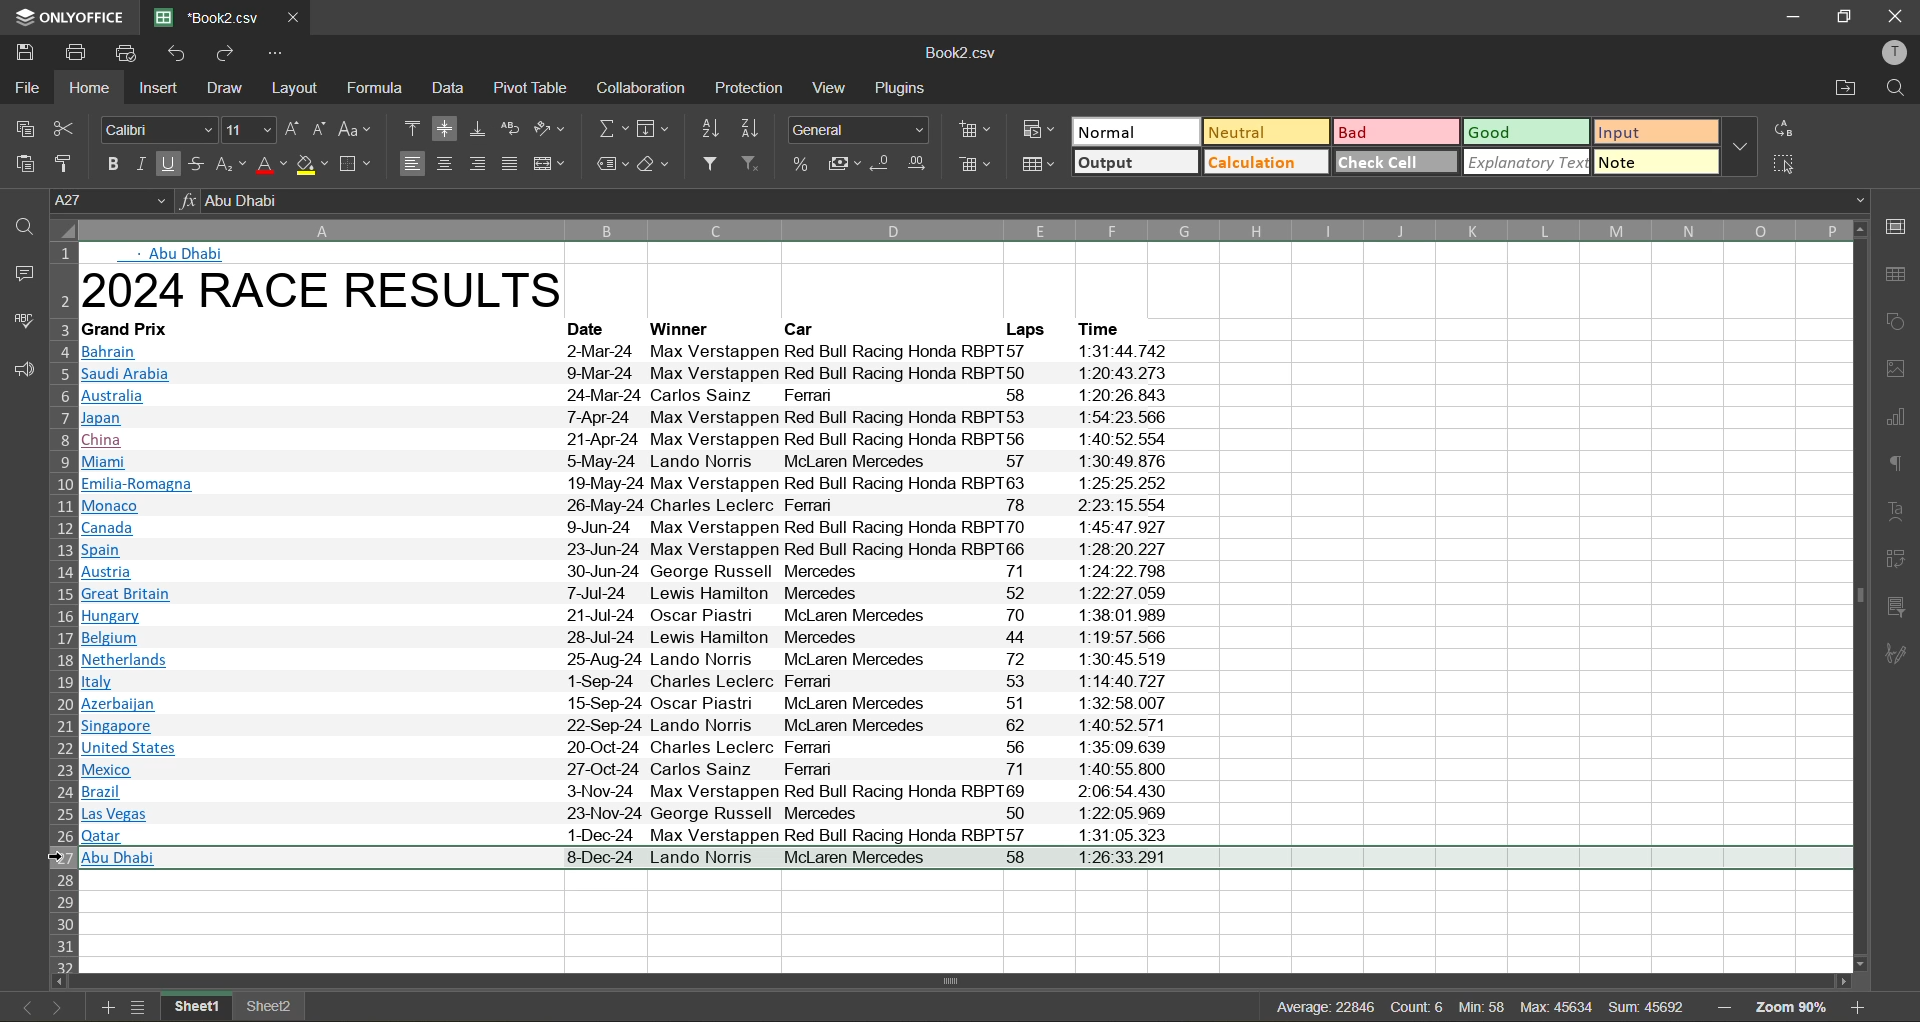  I want to click on file name, so click(966, 55).